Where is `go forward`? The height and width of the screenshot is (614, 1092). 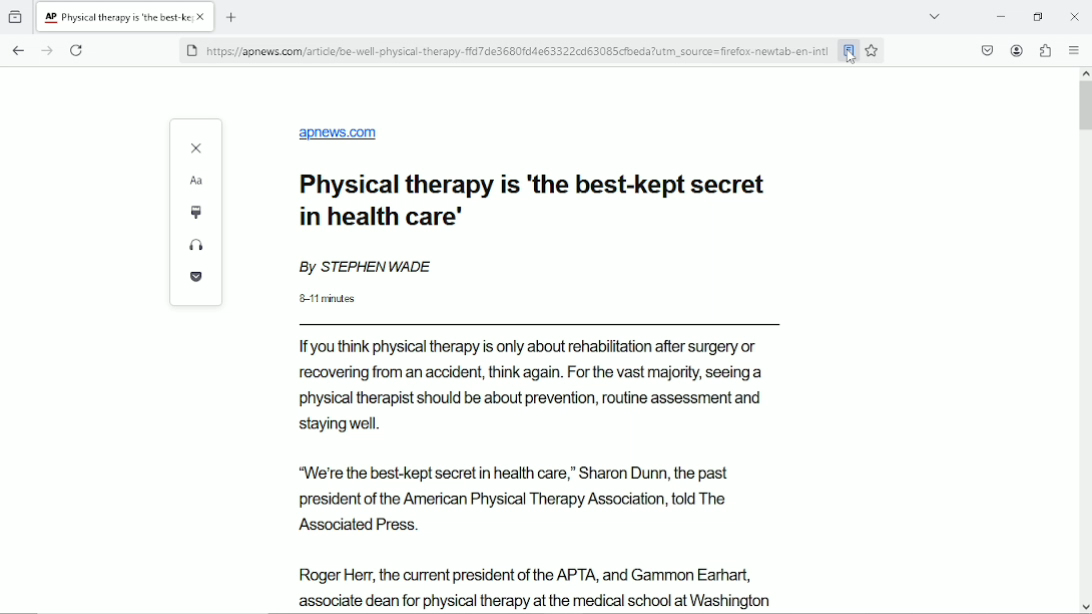 go forward is located at coordinates (47, 50).